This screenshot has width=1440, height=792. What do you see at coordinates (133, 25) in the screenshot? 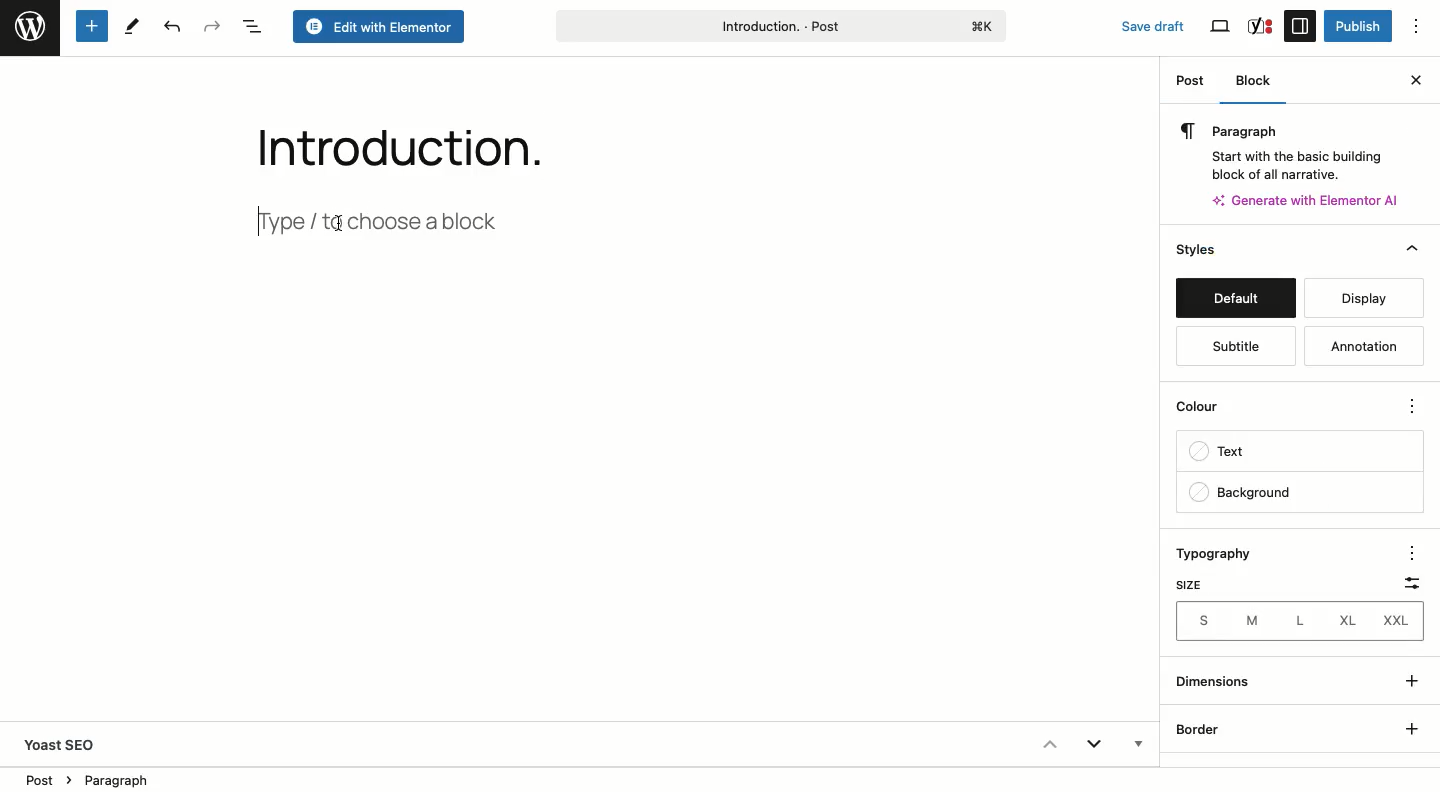
I see `Tools` at bounding box center [133, 25].